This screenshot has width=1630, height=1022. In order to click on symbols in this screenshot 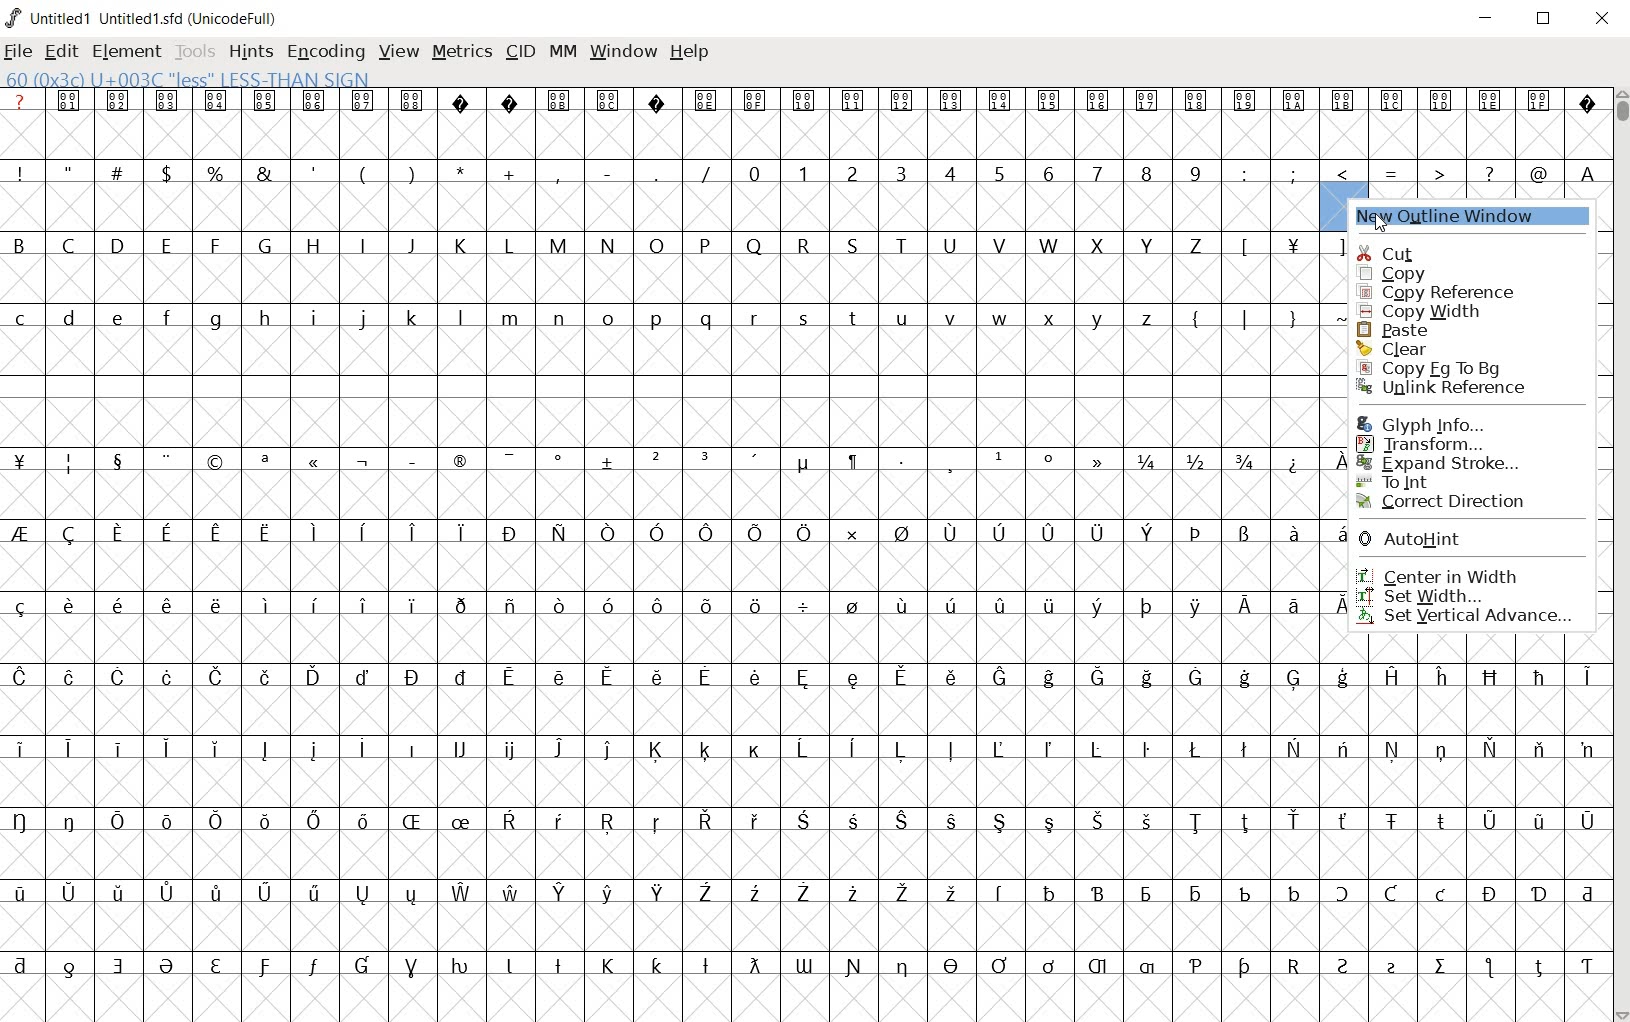, I will do `click(565, 456)`.